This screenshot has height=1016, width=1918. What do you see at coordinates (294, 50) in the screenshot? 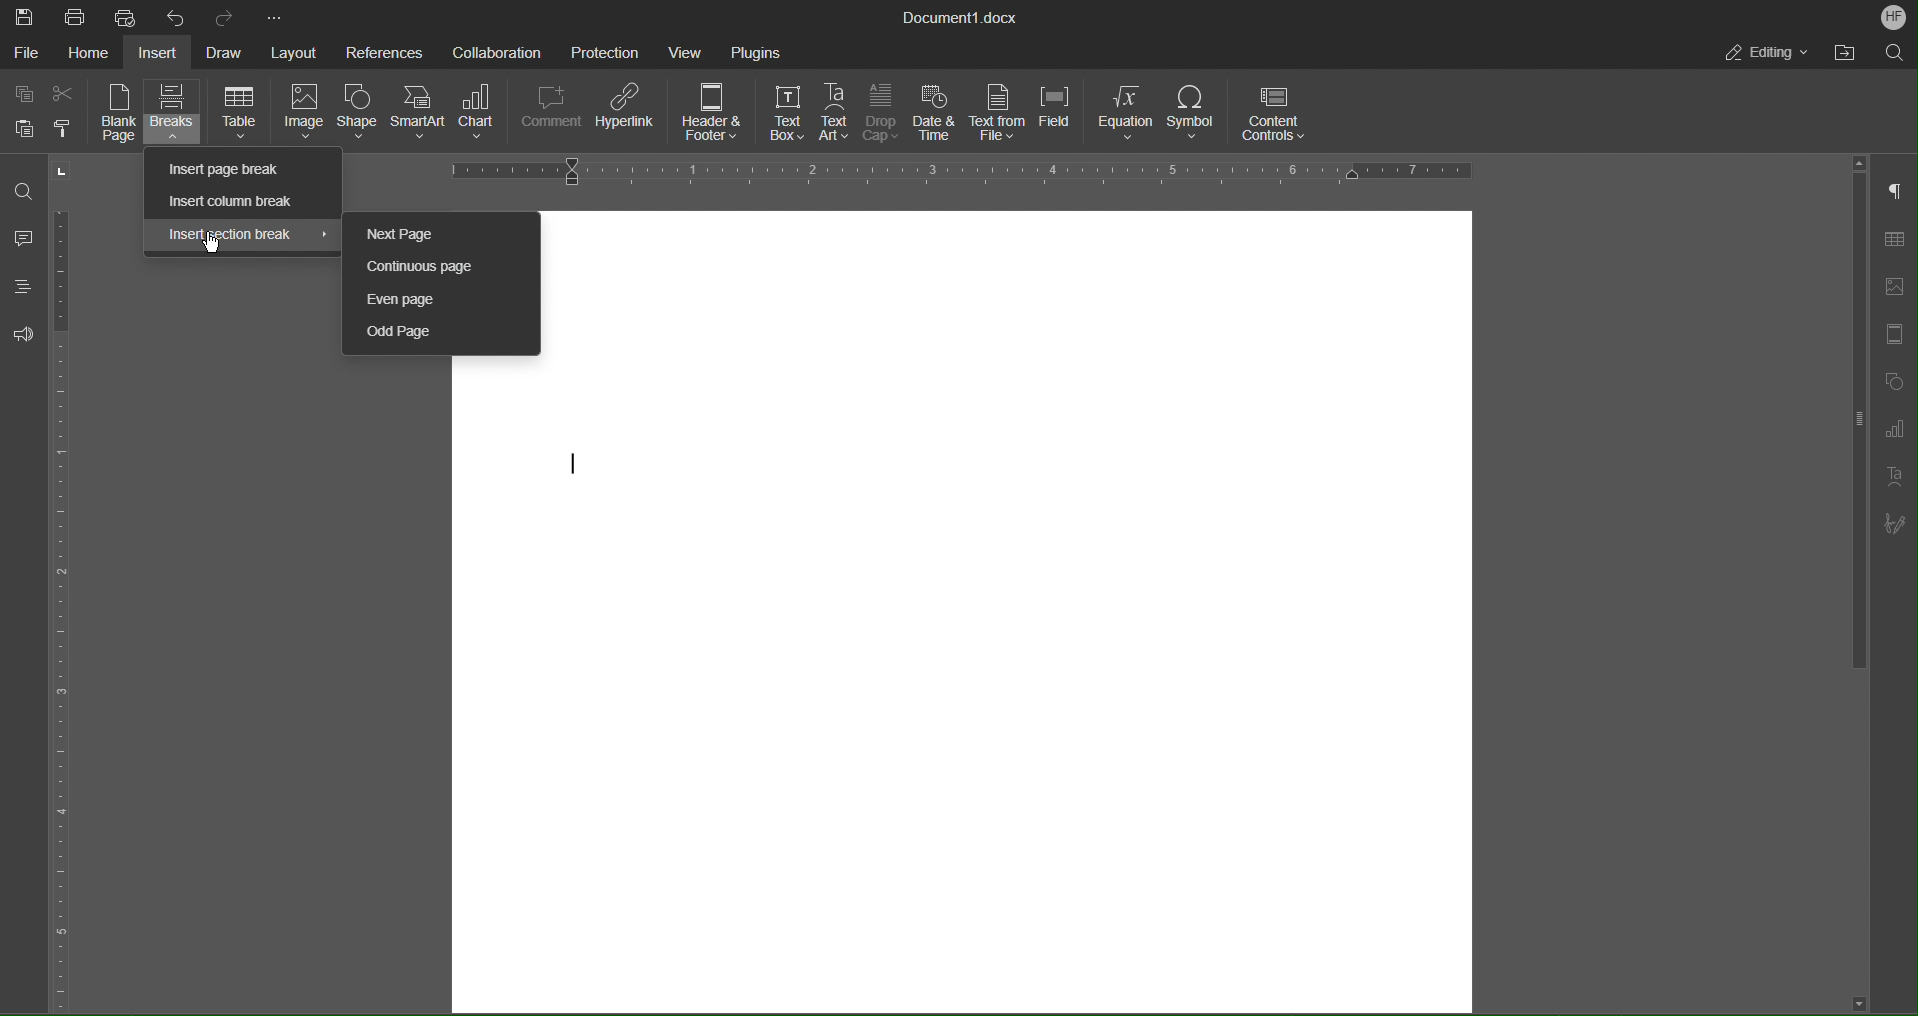
I see `Layout` at bounding box center [294, 50].